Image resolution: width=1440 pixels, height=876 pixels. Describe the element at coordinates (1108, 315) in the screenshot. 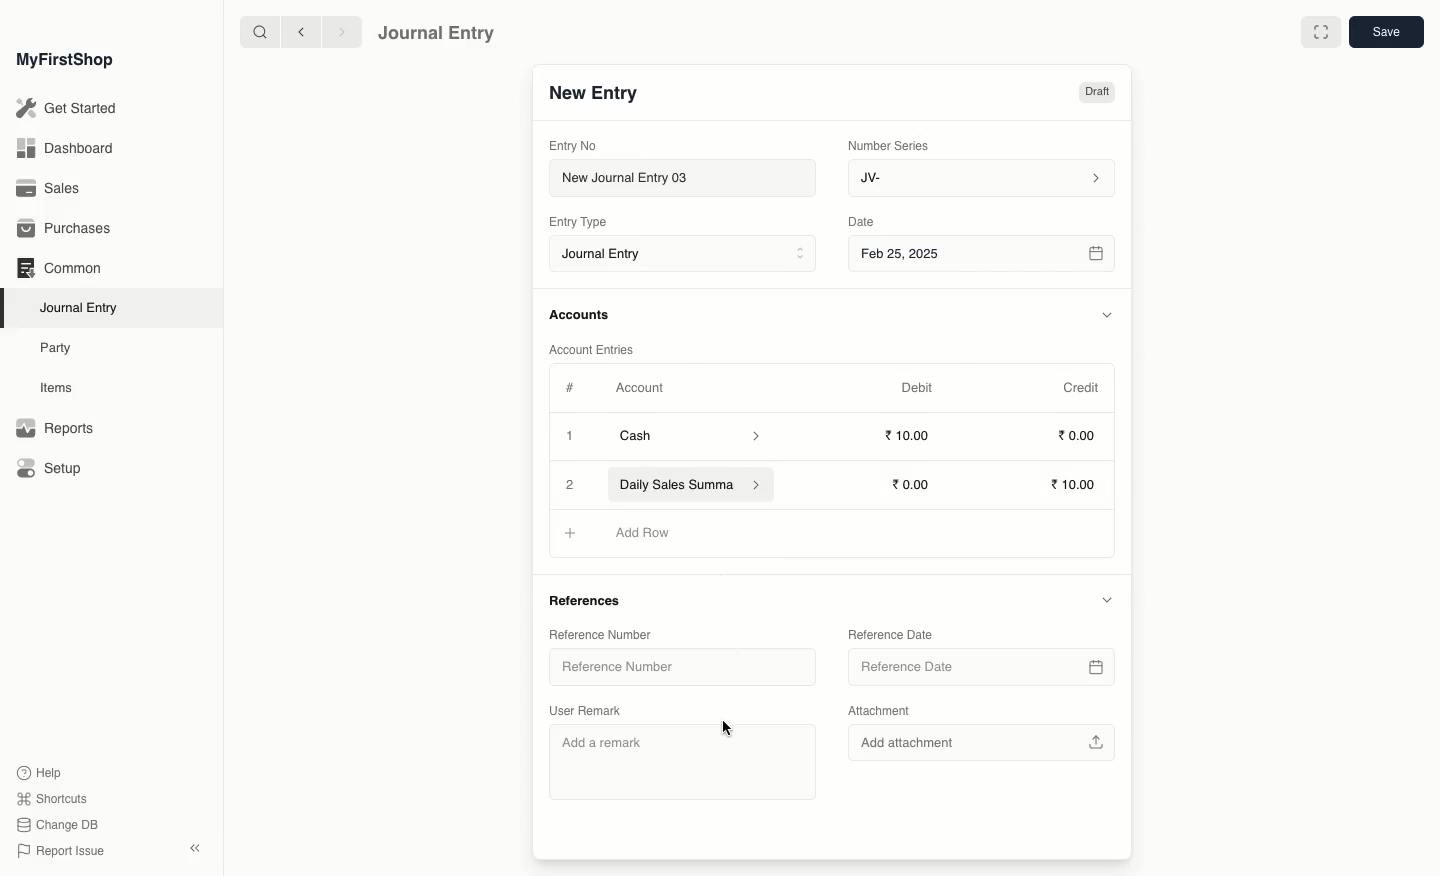

I see `Hide` at that location.